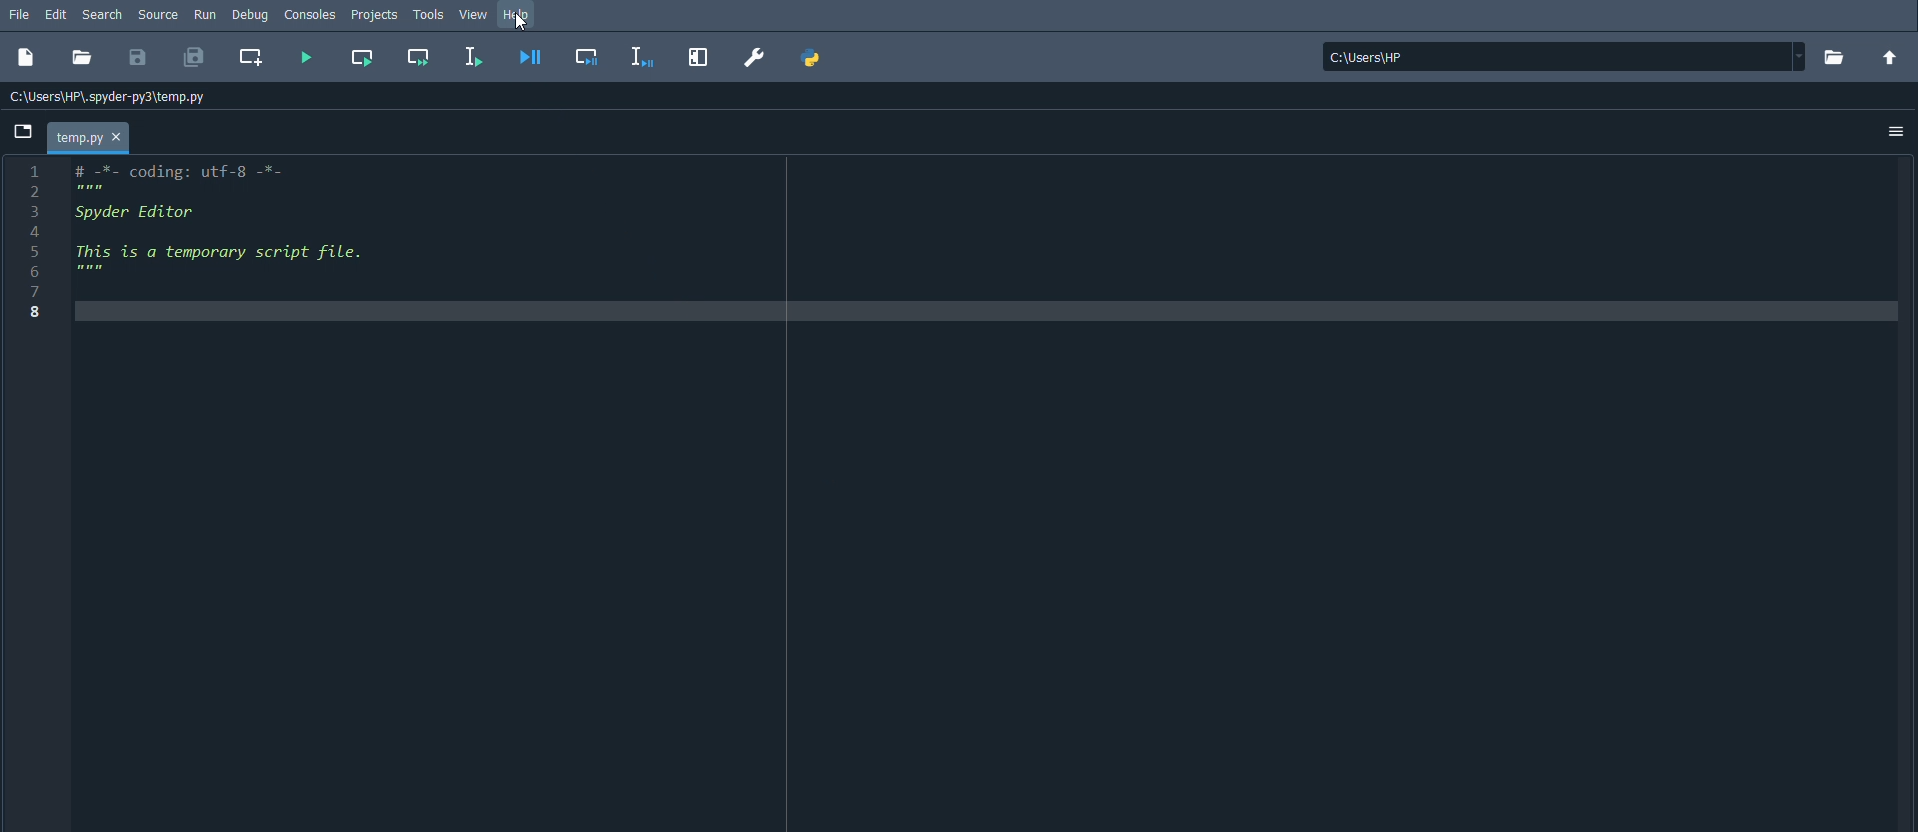 Image resolution: width=1918 pixels, height=832 pixels. Describe the element at coordinates (33, 249) in the screenshot. I see `line numbers` at that location.